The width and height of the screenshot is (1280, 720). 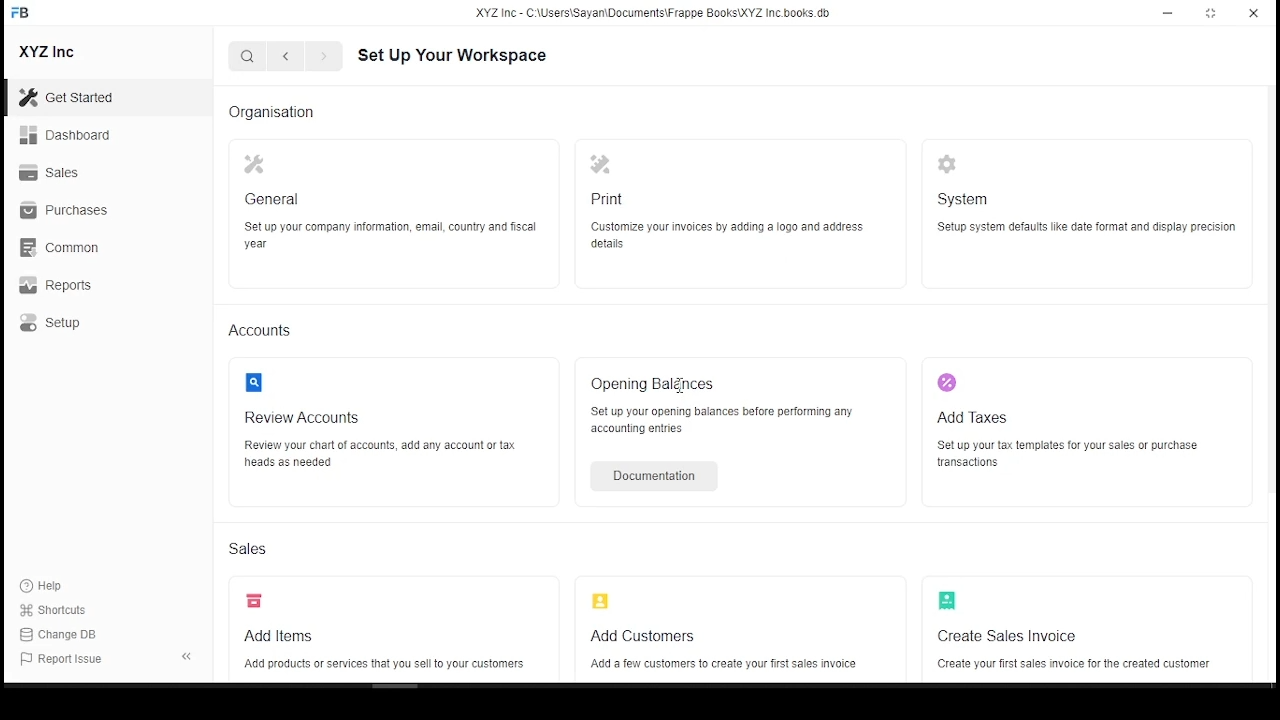 I want to click on logo, so click(x=603, y=200).